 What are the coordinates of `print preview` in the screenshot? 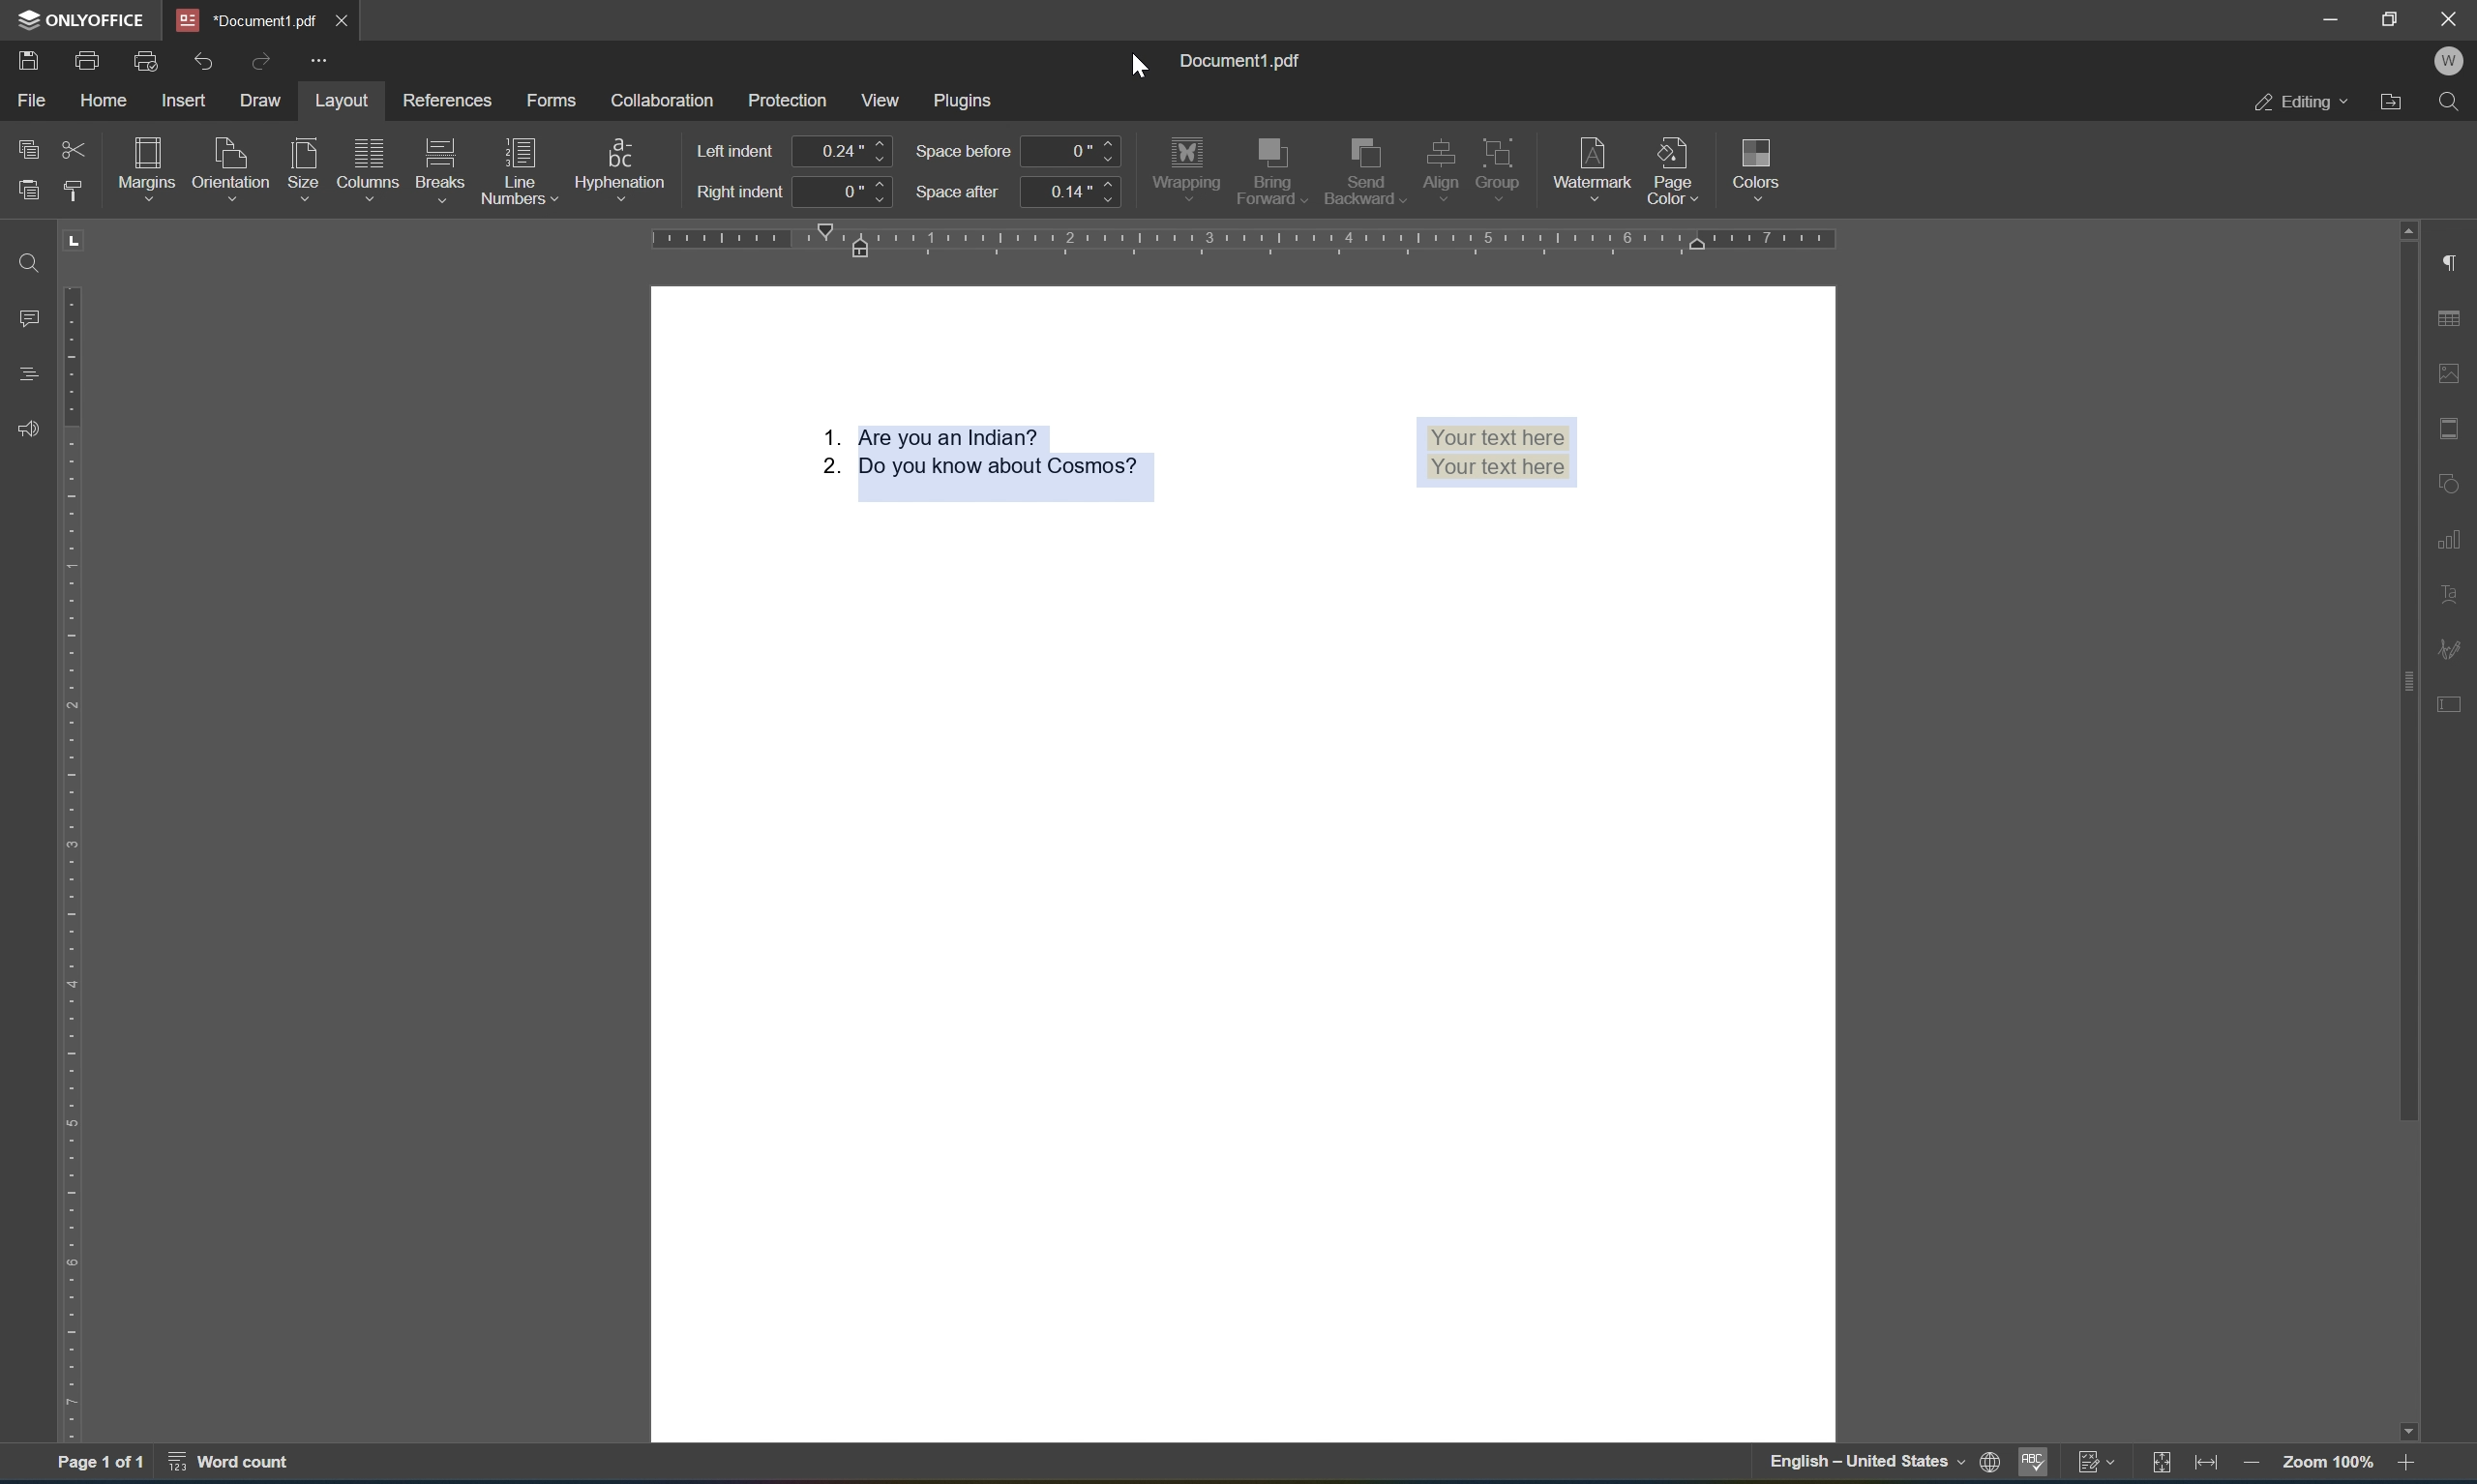 It's located at (150, 61).